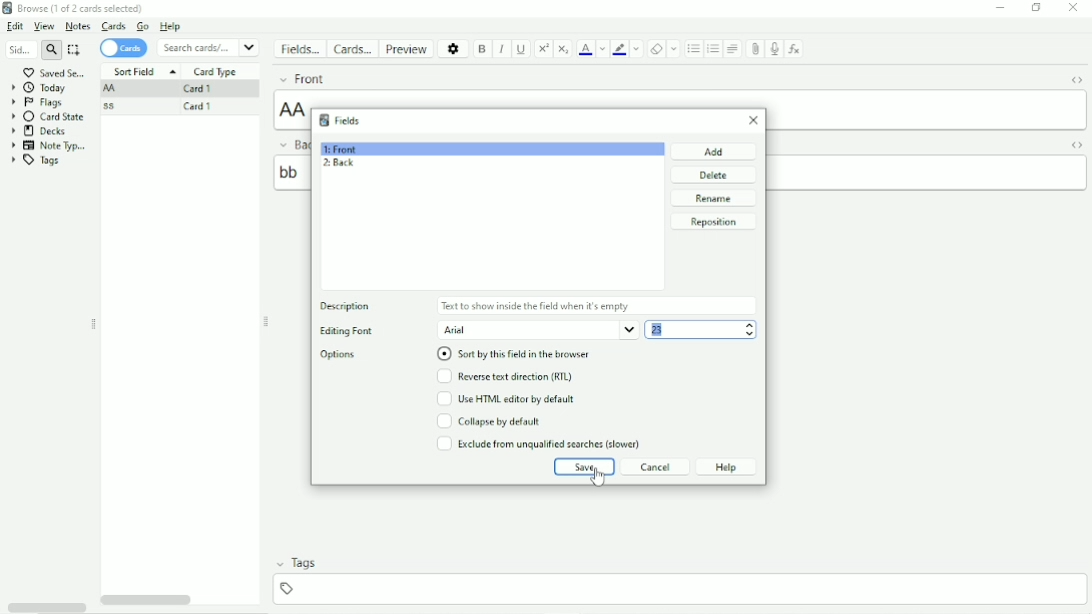  What do you see at coordinates (750, 122) in the screenshot?
I see `Close` at bounding box center [750, 122].